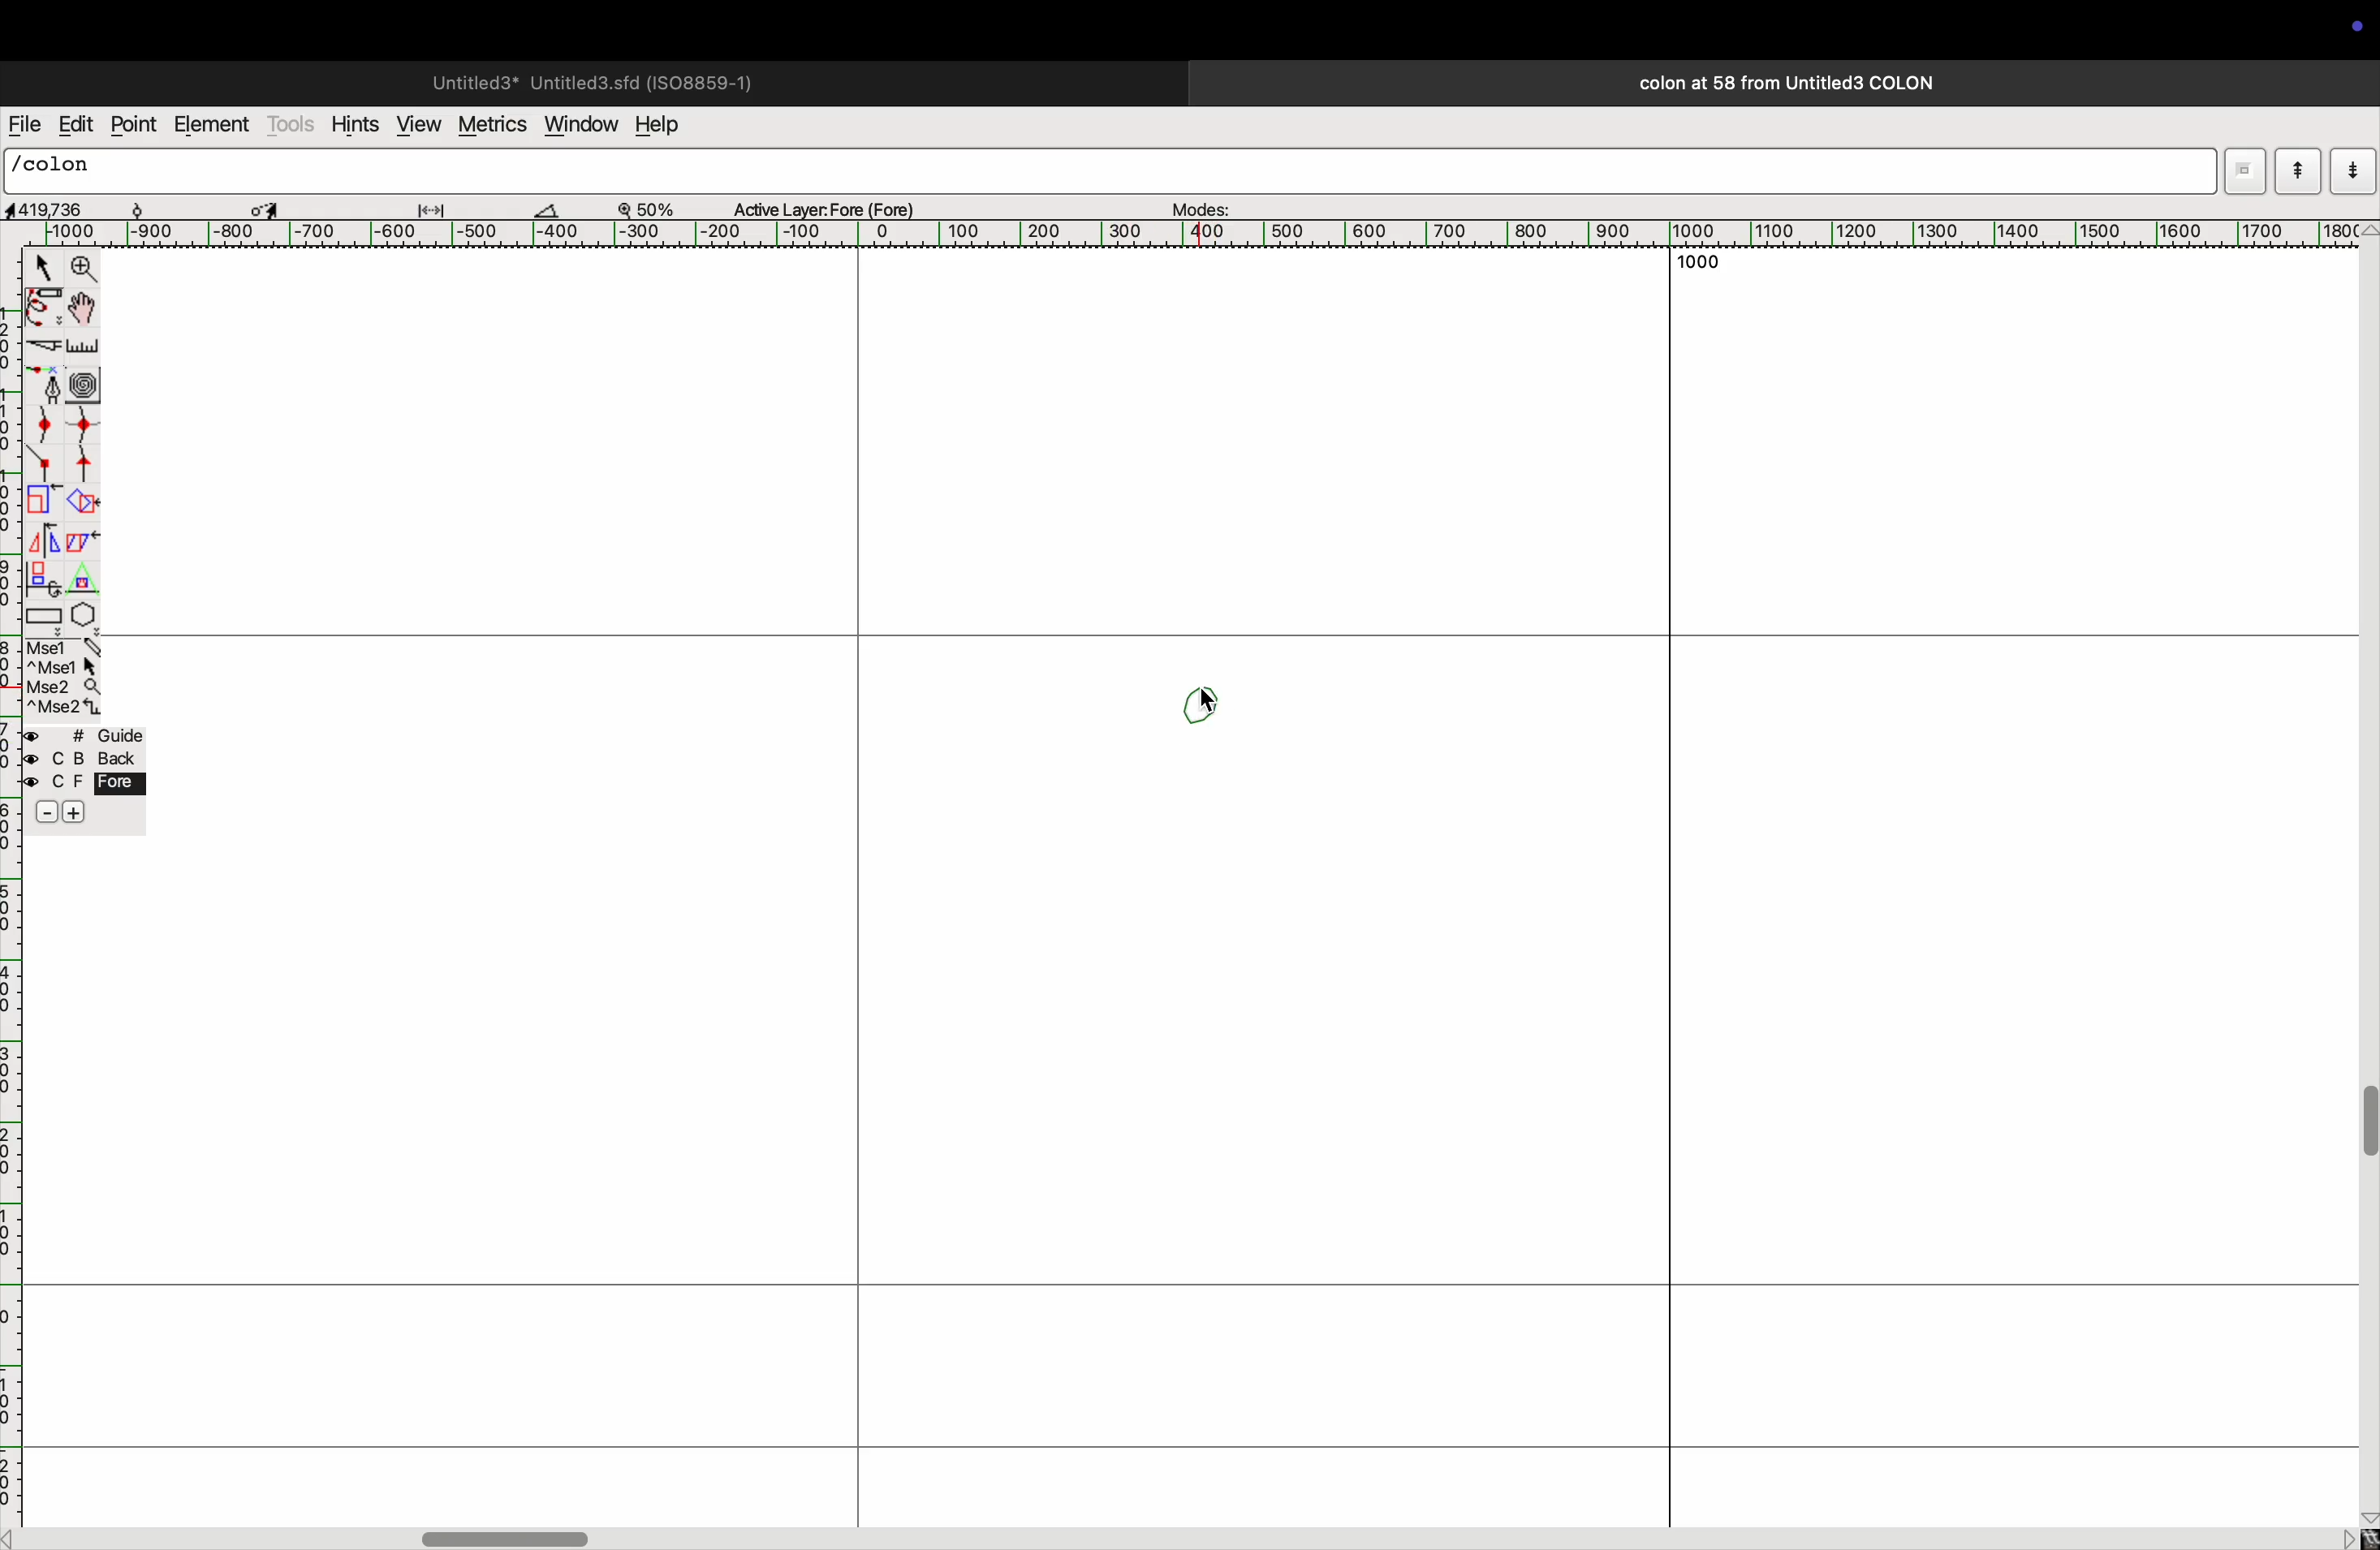  What do you see at coordinates (416, 124) in the screenshot?
I see `view` at bounding box center [416, 124].